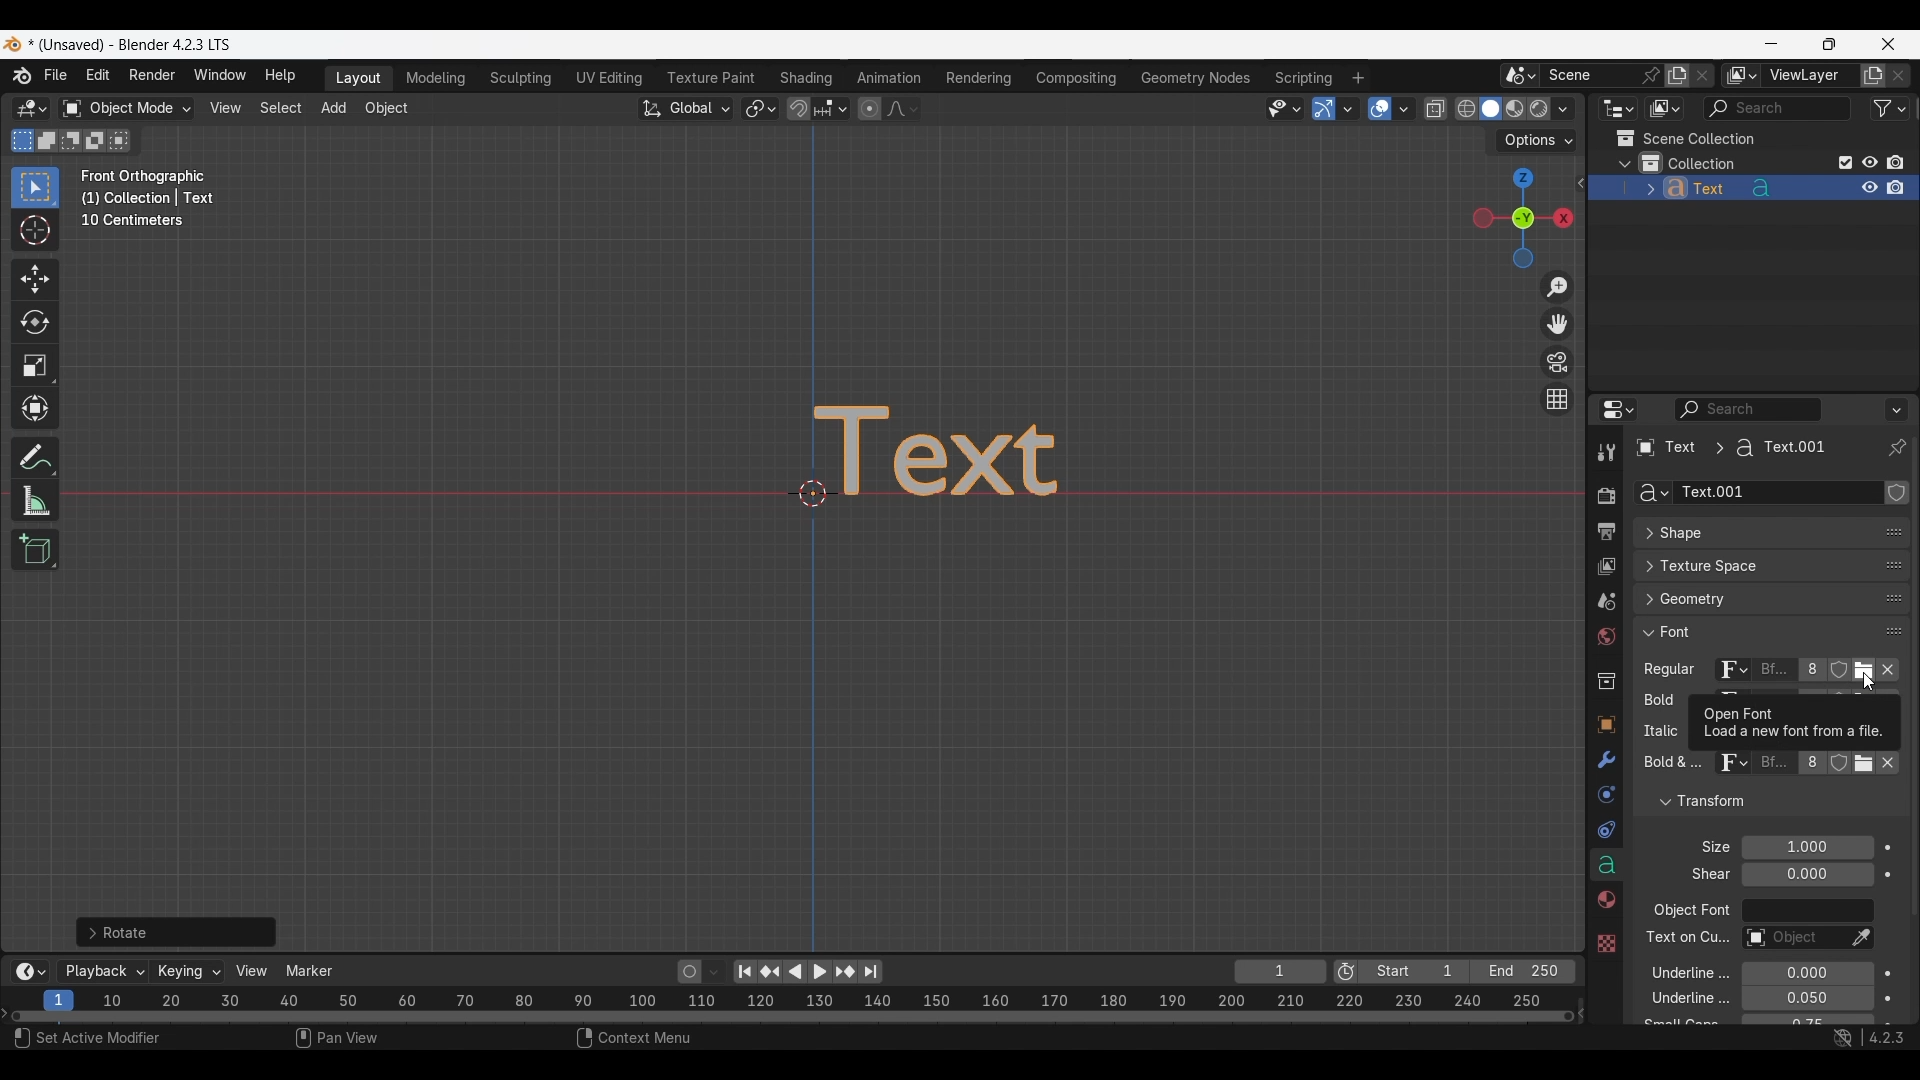 The image size is (1920, 1080). I want to click on Selectability and visibility, so click(1285, 109).